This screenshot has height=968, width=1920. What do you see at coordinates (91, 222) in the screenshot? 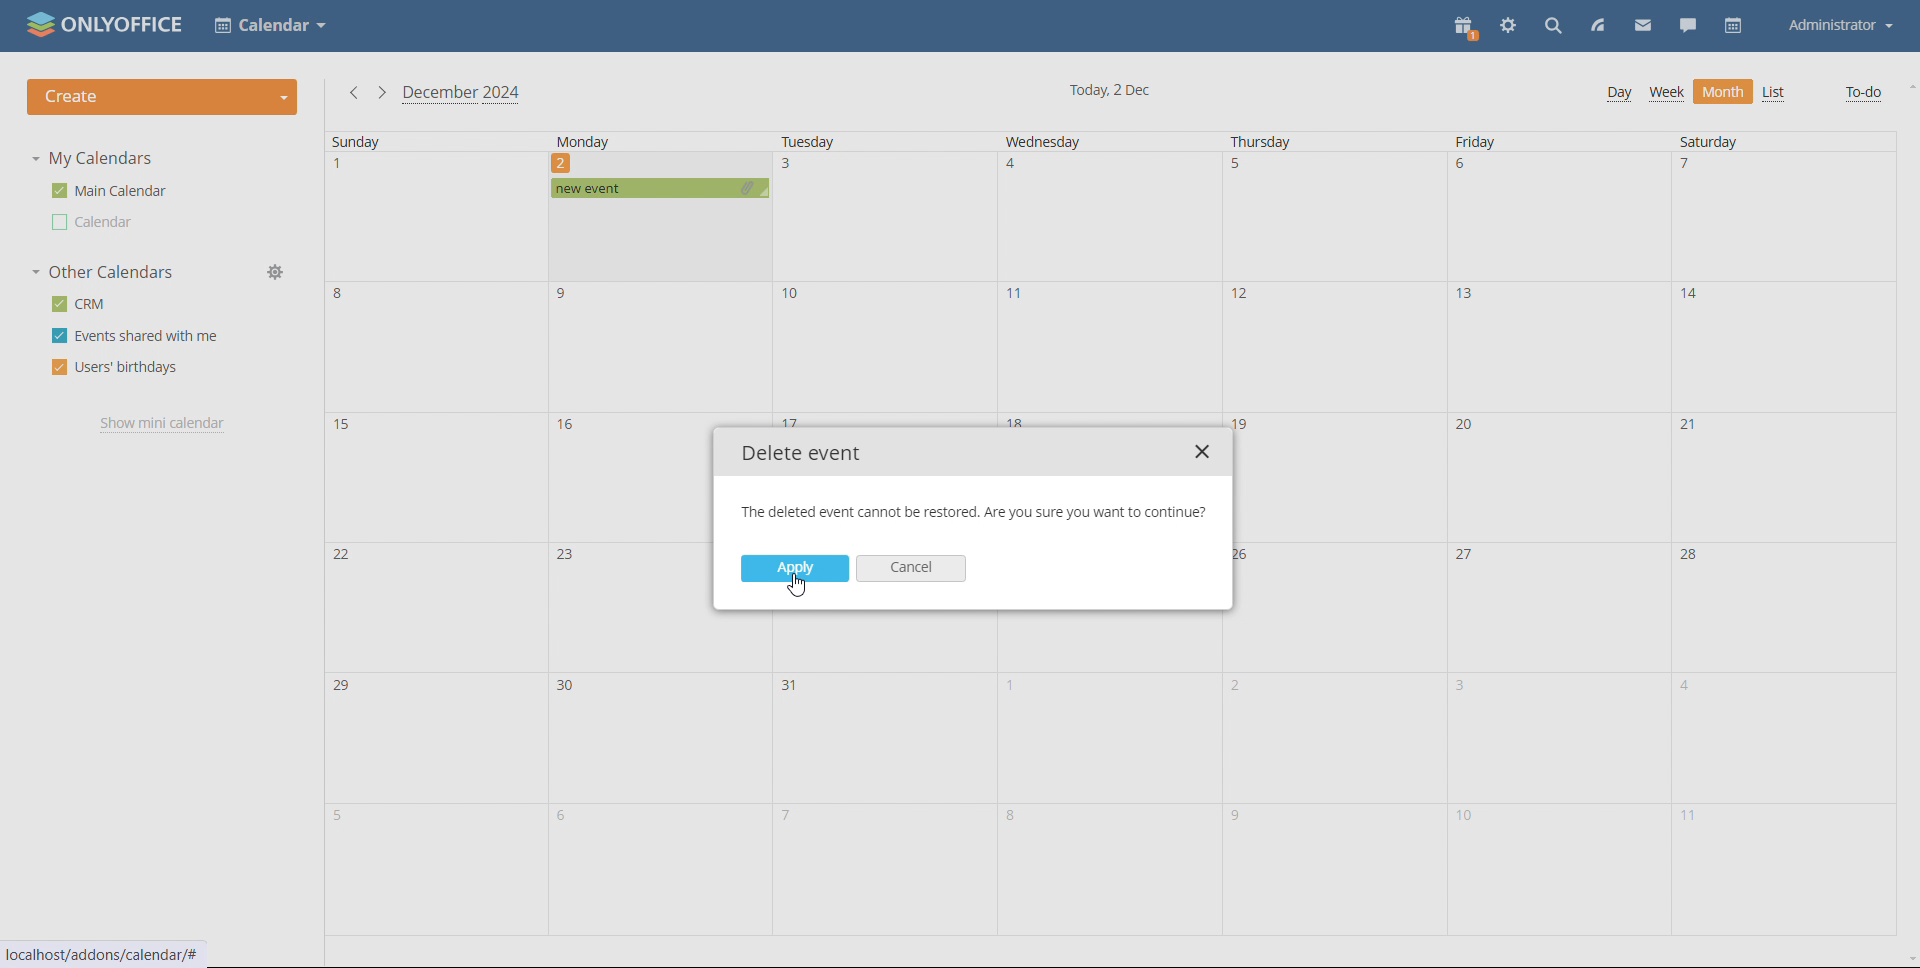
I see `Calendar` at bounding box center [91, 222].